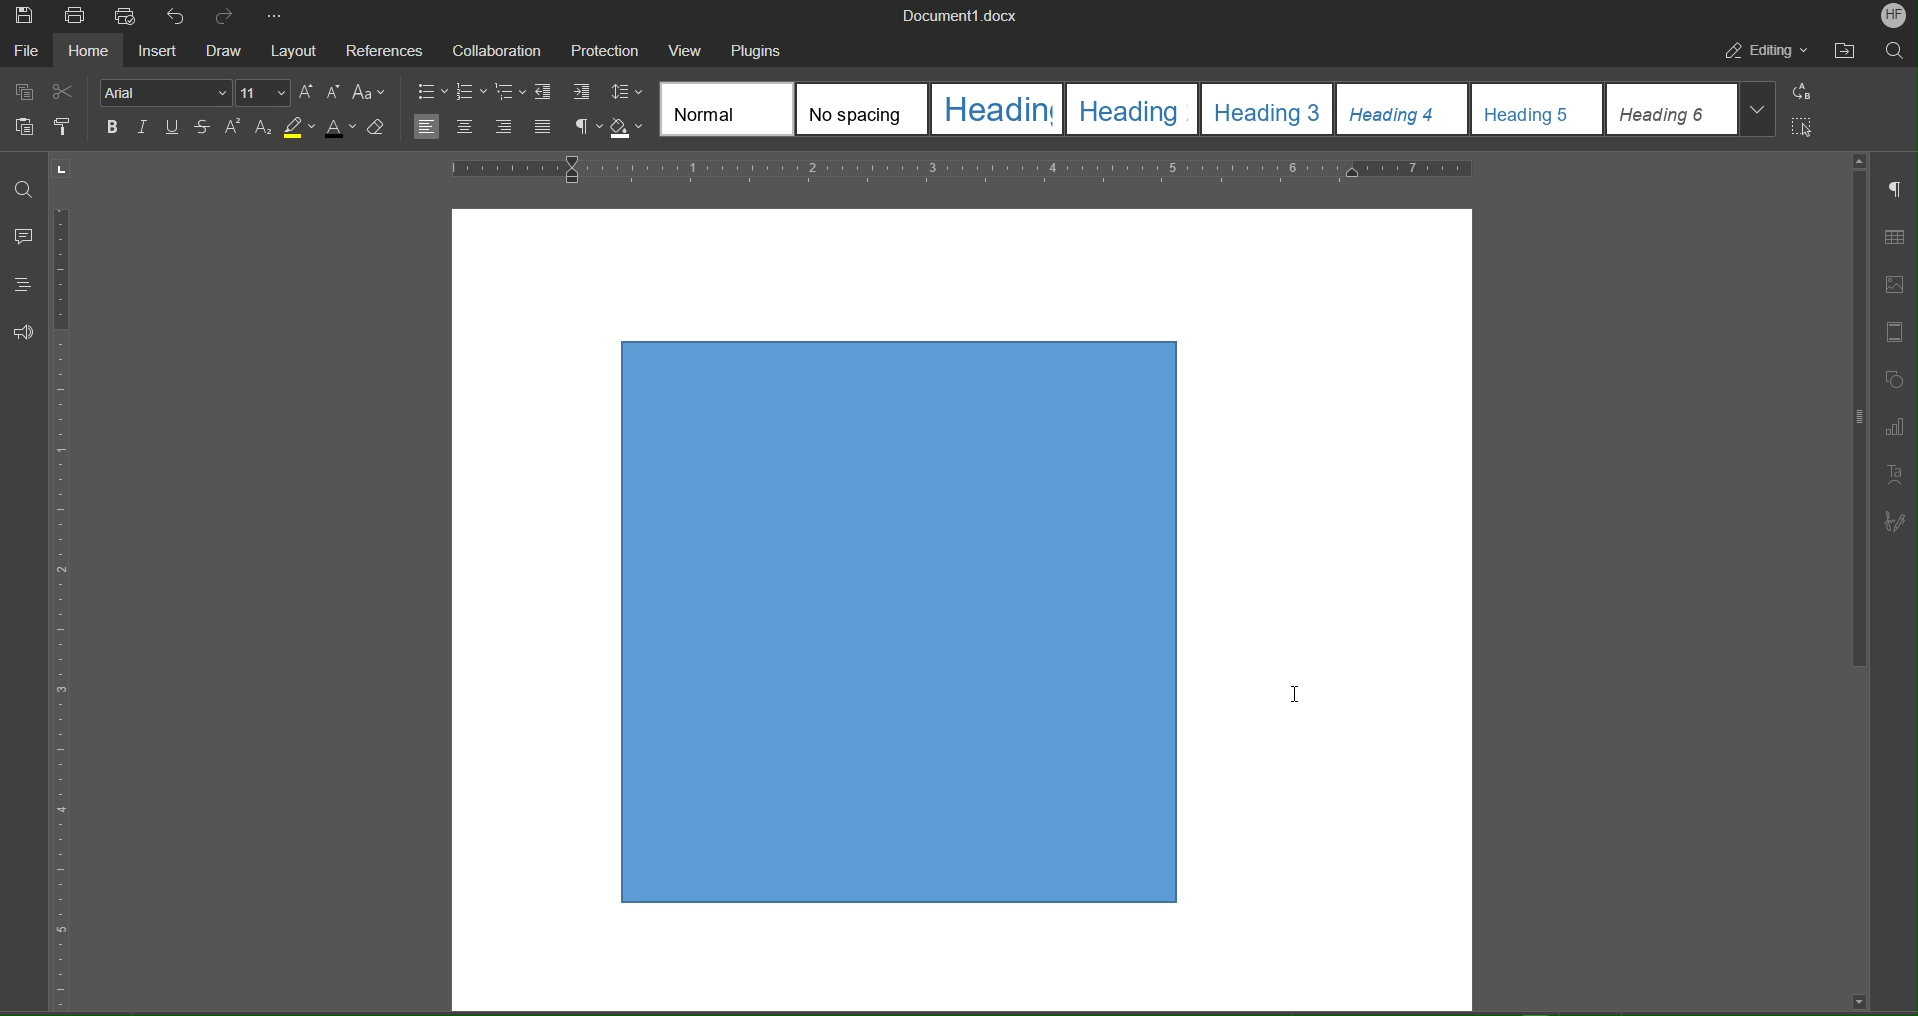 This screenshot has width=1918, height=1016. I want to click on Strikethrough, so click(206, 128).